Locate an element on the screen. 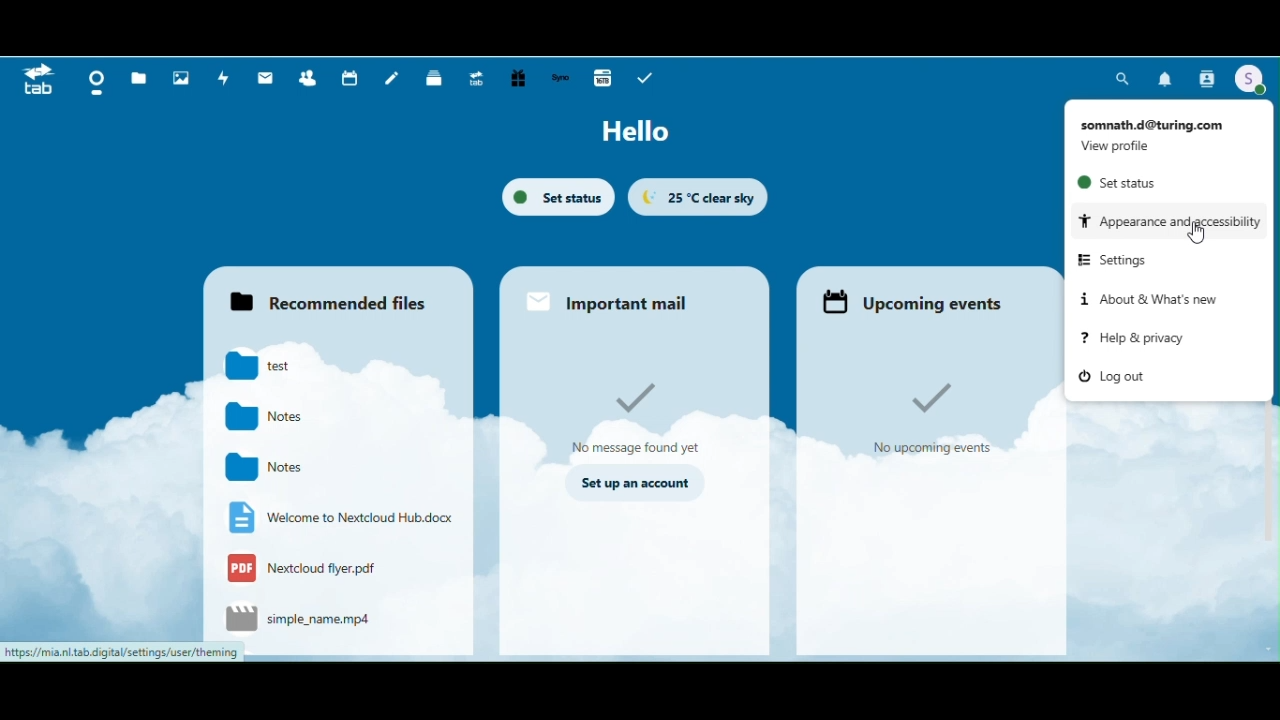 The width and height of the screenshot is (1280, 720). Help and privacy is located at coordinates (1131, 339).